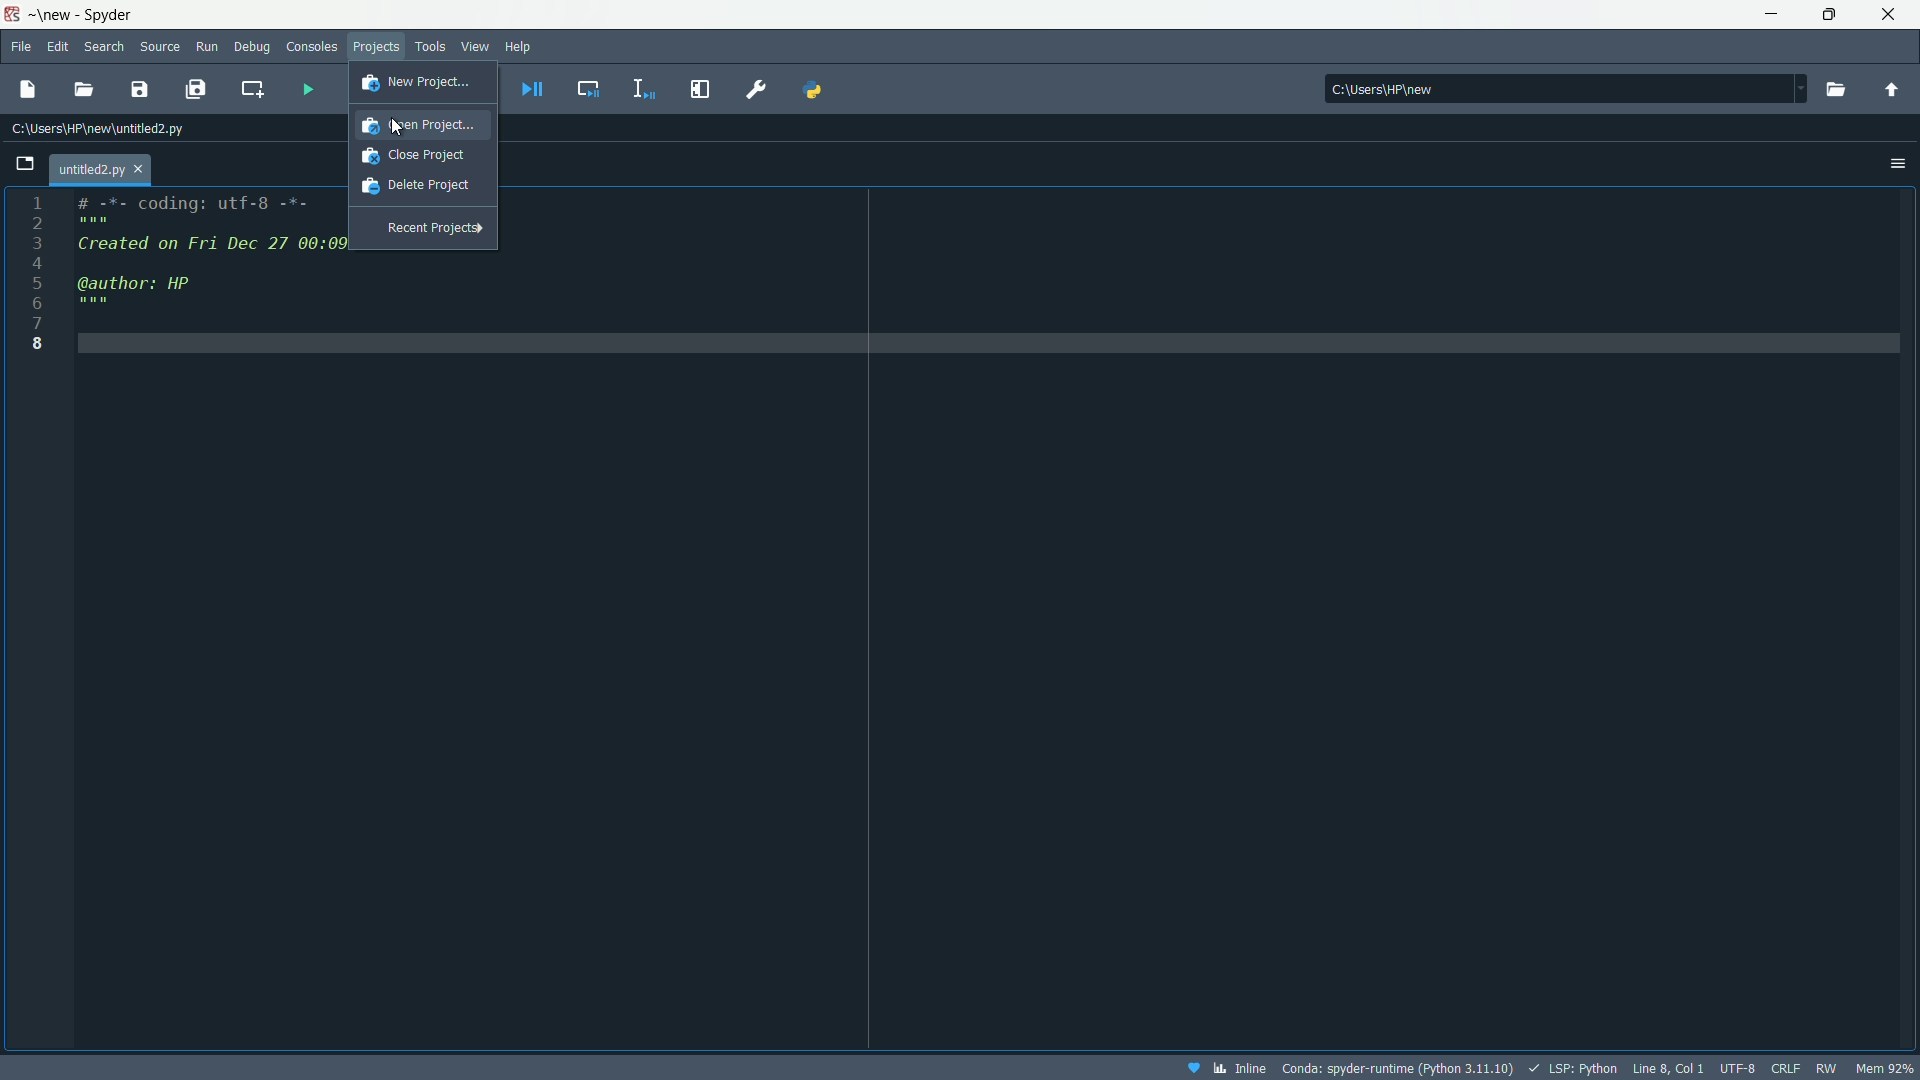 This screenshot has height=1080, width=1920. What do you see at coordinates (209, 44) in the screenshot?
I see `Run` at bounding box center [209, 44].